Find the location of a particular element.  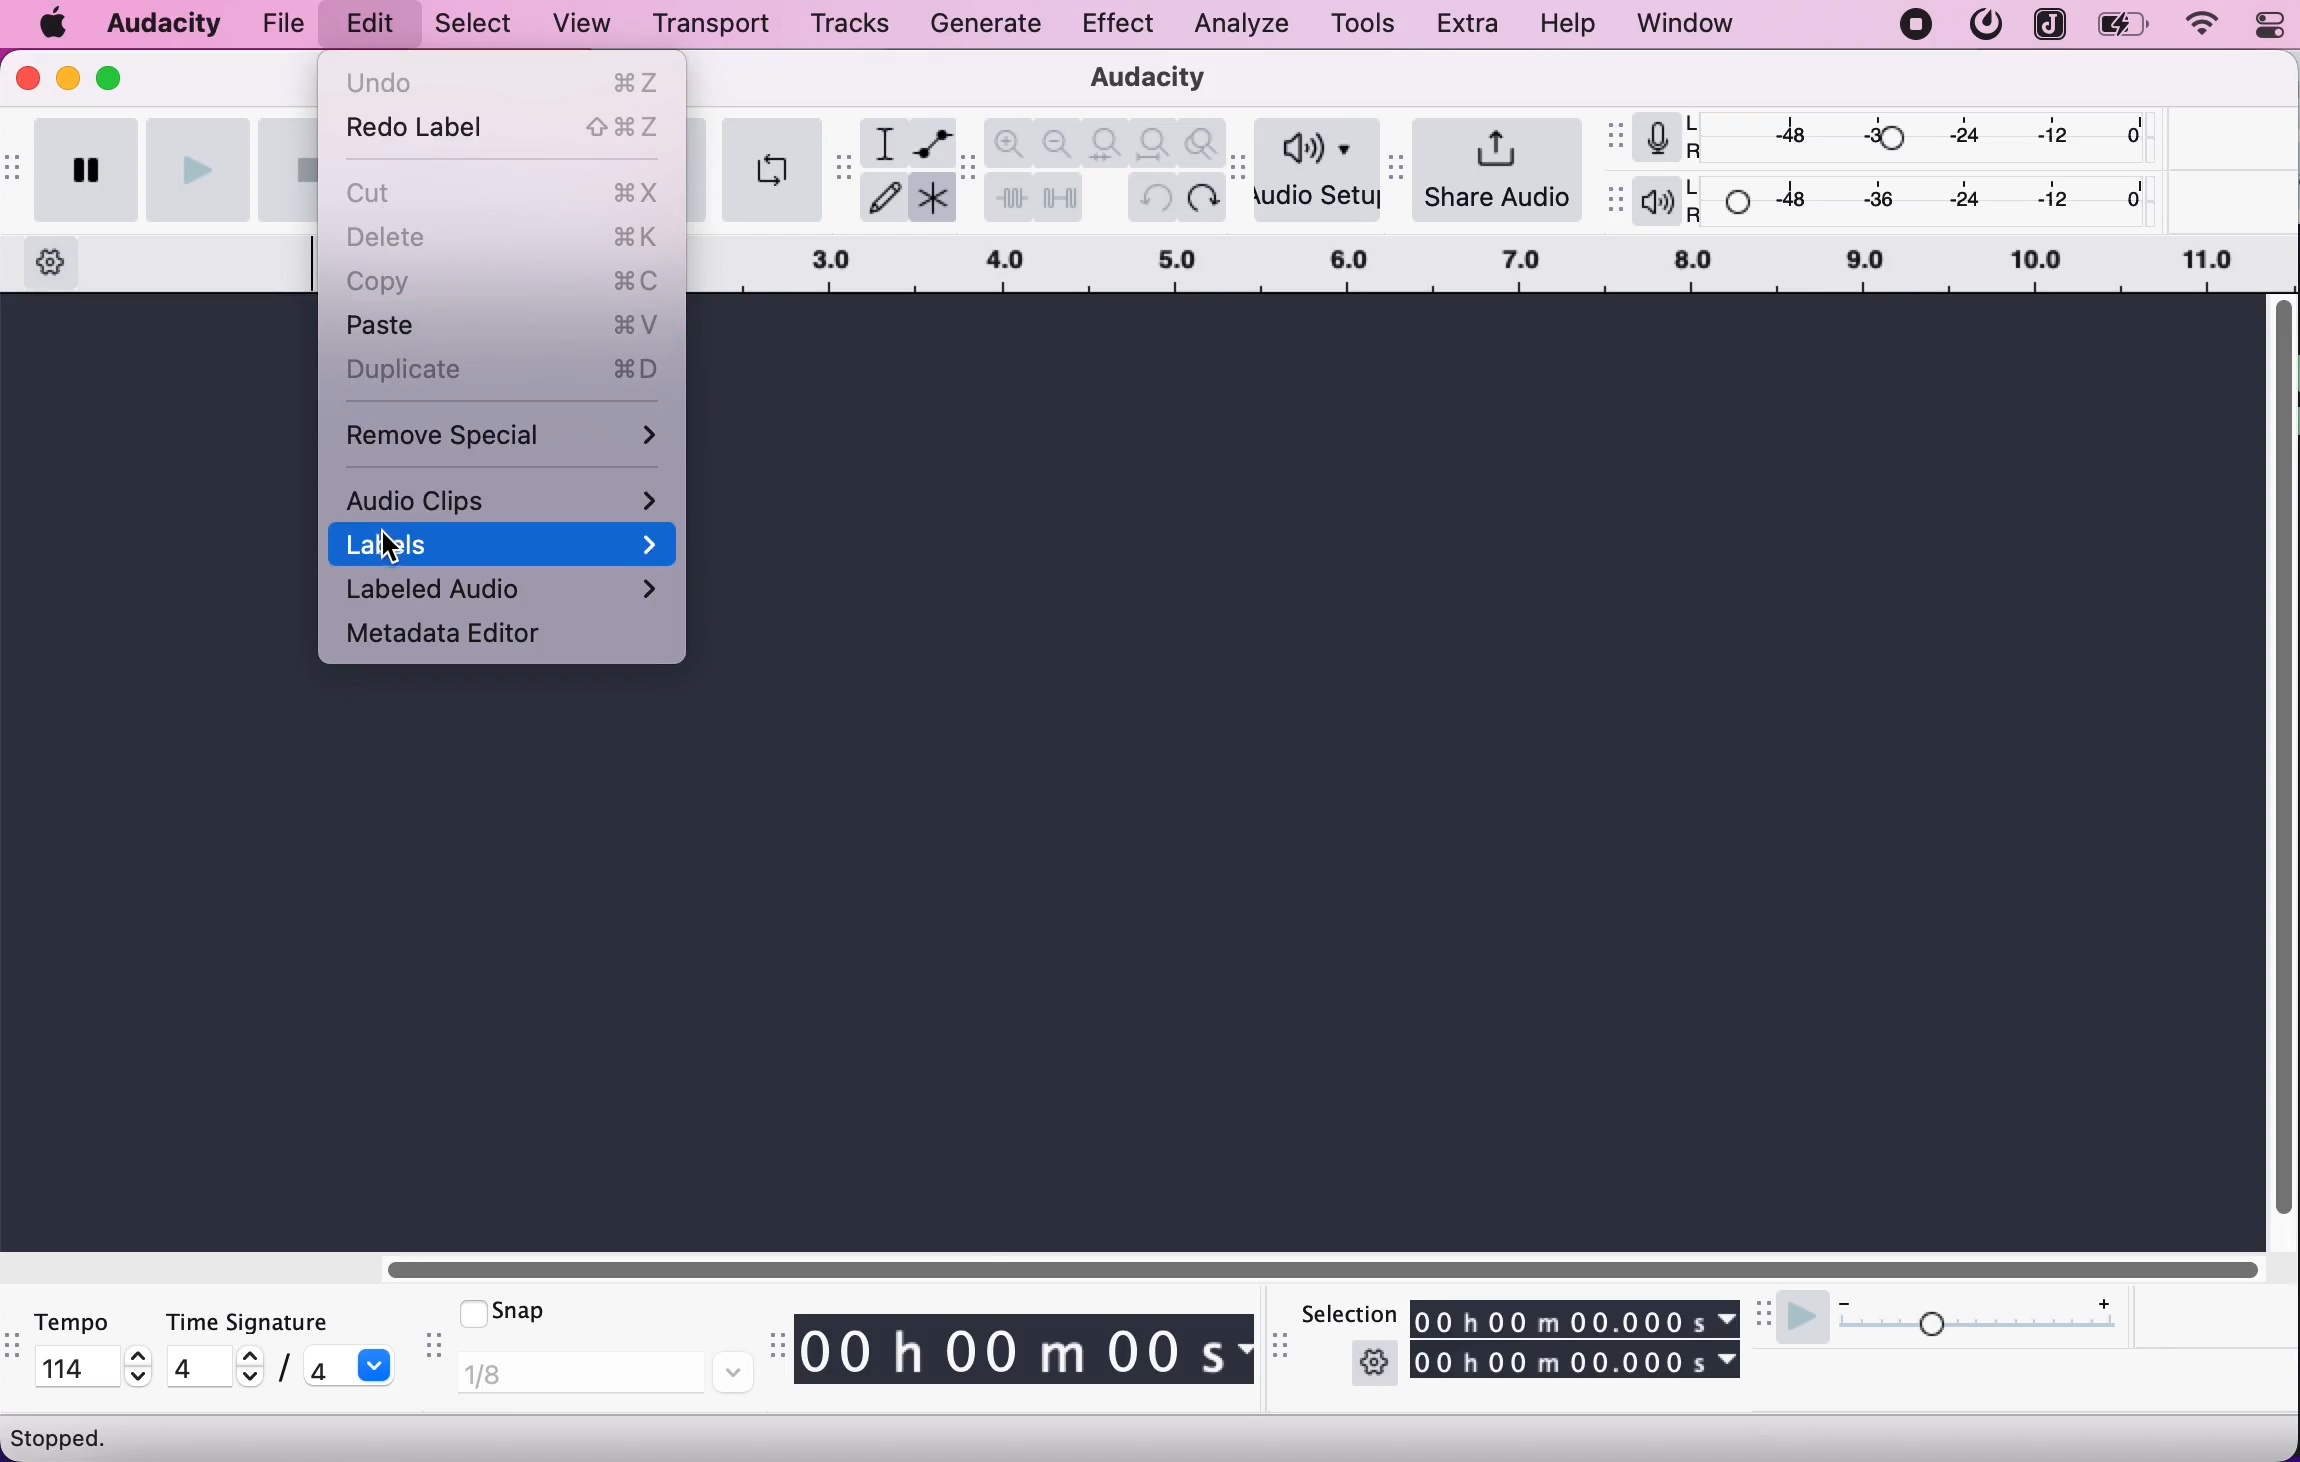

audacity edit tool bar is located at coordinates (969, 169).